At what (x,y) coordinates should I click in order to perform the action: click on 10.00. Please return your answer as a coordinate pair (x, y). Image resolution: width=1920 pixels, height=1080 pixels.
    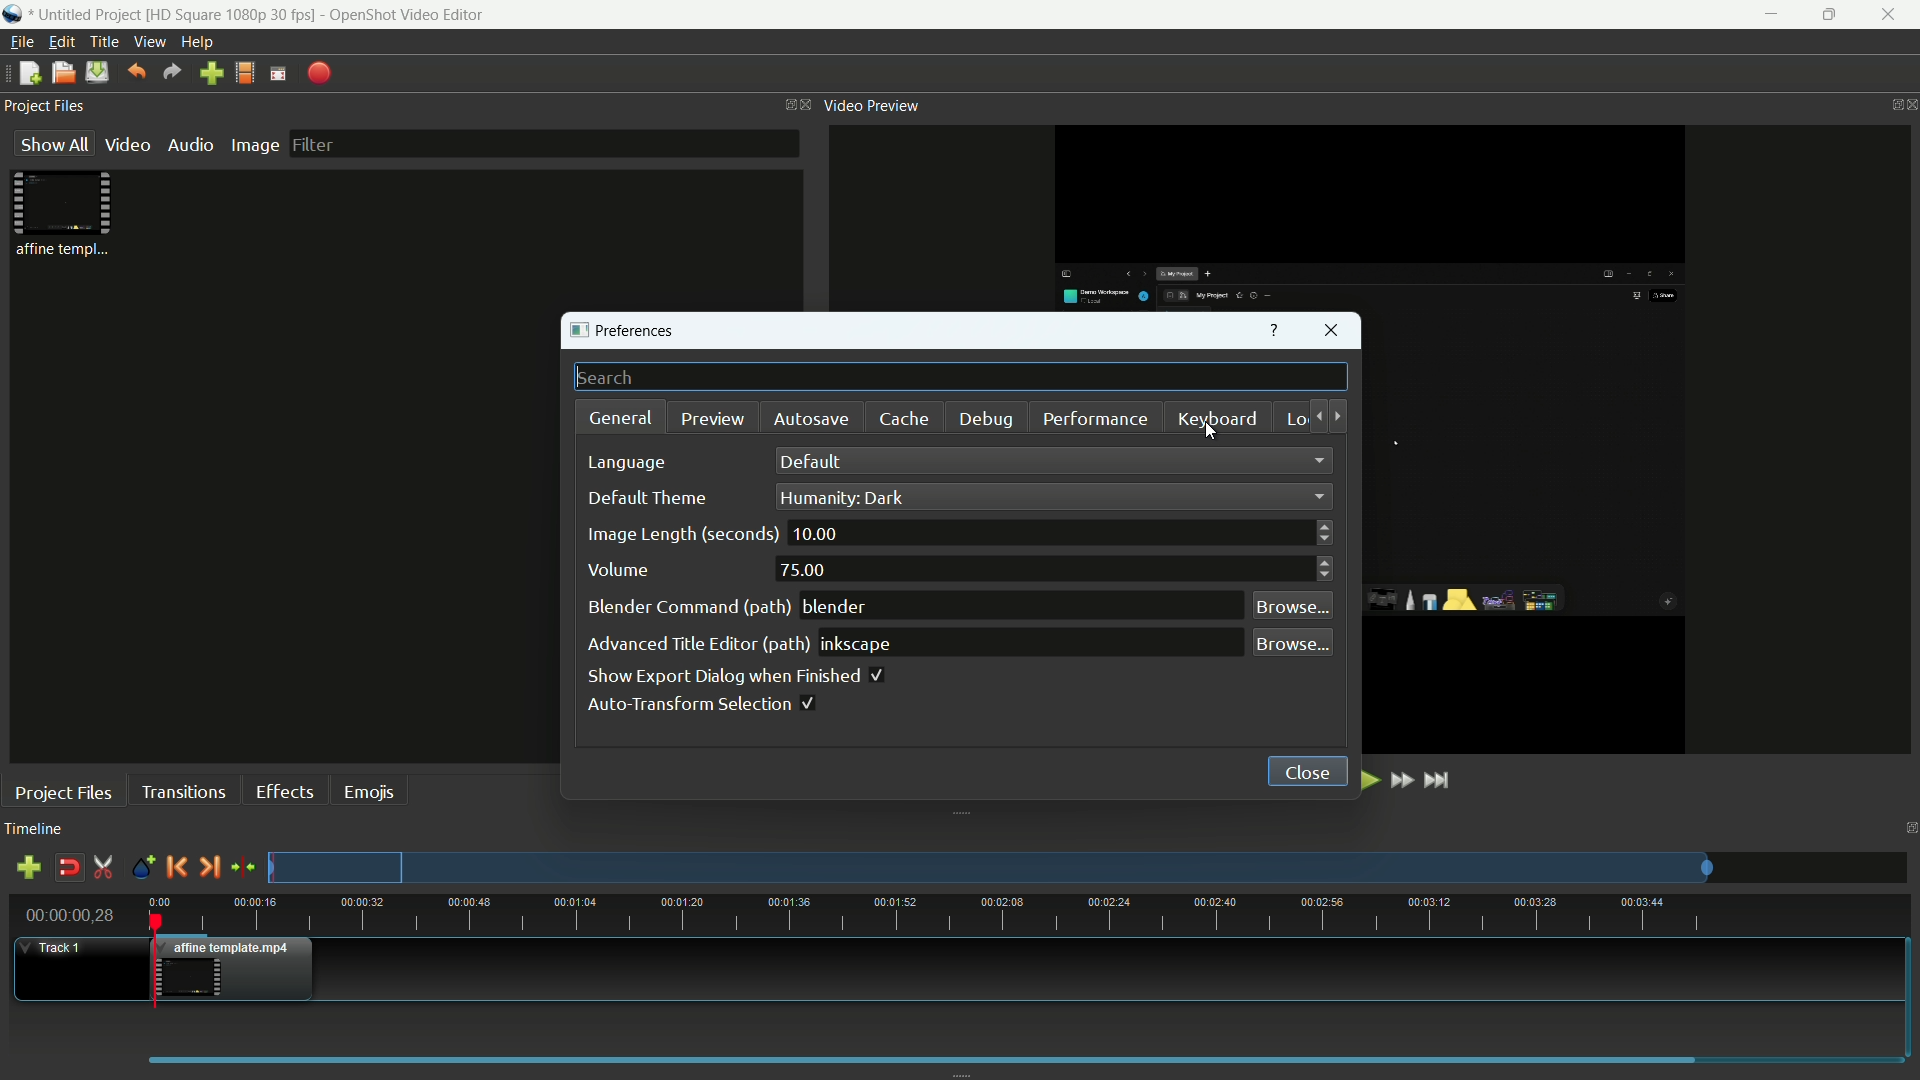
    Looking at the image, I should click on (813, 531).